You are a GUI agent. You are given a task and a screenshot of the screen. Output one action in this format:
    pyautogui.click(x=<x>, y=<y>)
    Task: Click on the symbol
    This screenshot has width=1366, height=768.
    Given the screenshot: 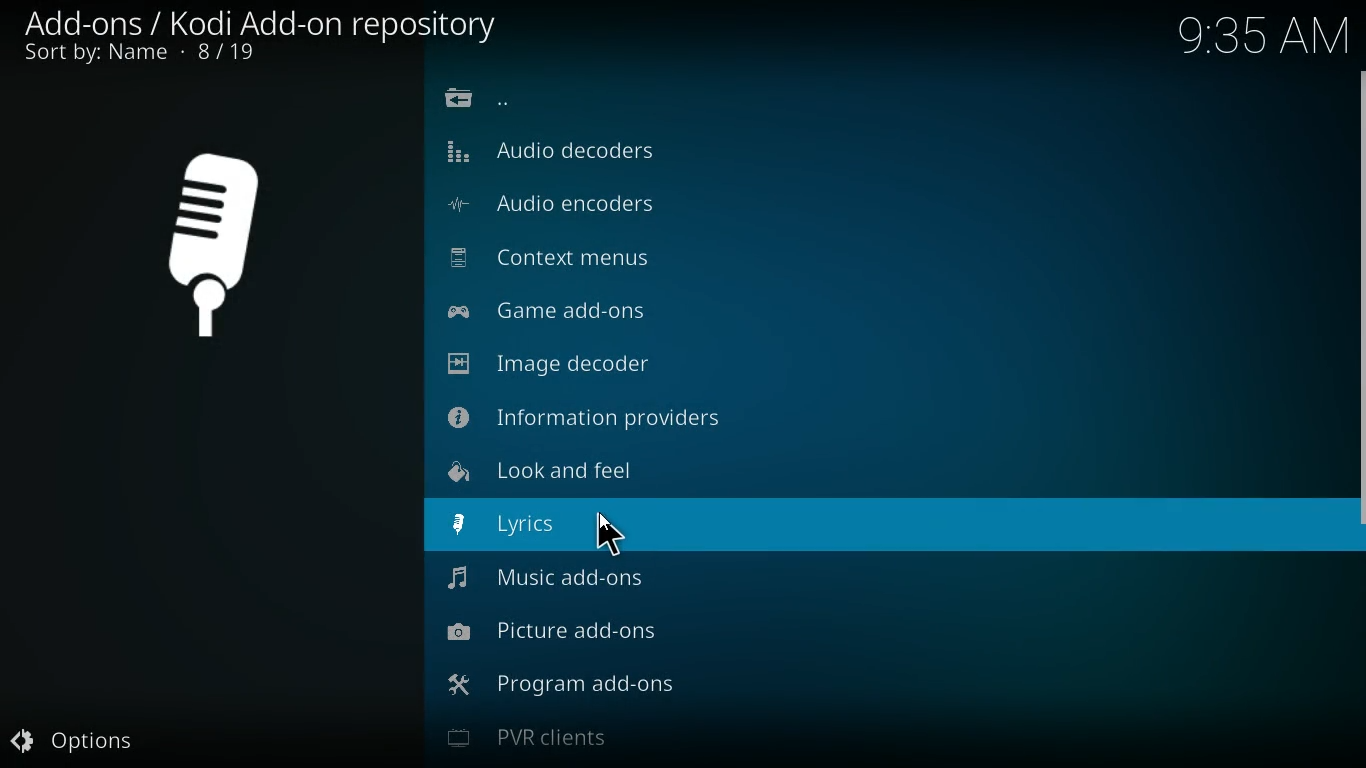 What is the action you would take?
    pyautogui.click(x=221, y=247)
    